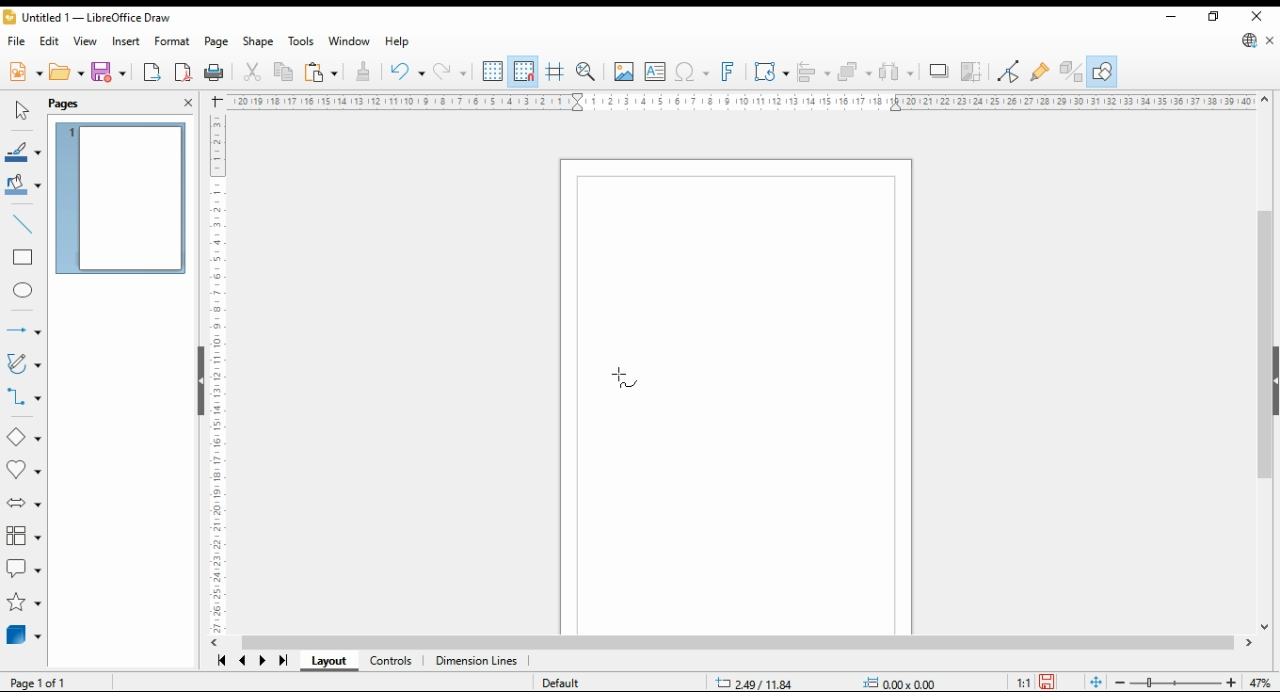 The height and width of the screenshot is (692, 1280). What do you see at coordinates (183, 73) in the screenshot?
I see `export as pdf` at bounding box center [183, 73].